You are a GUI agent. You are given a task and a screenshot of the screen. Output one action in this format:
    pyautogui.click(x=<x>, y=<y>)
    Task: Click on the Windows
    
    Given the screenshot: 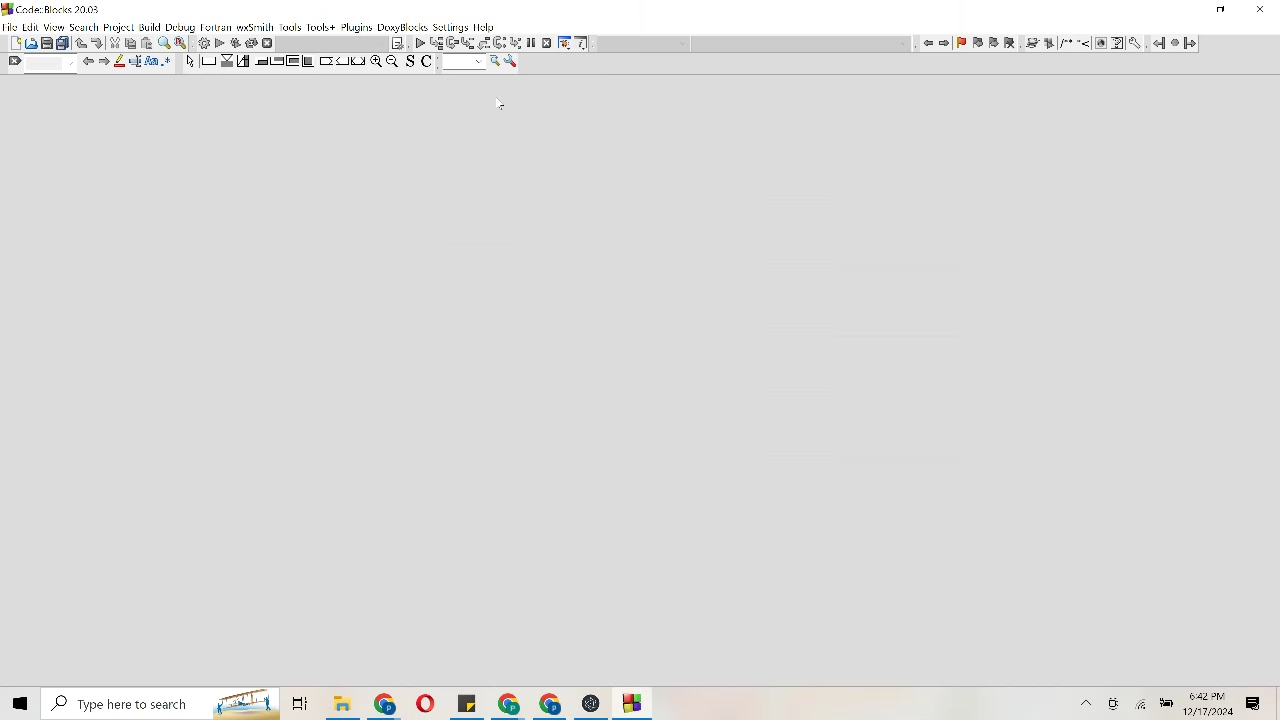 What is the action you would take?
    pyautogui.click(x=19, y=702)
    